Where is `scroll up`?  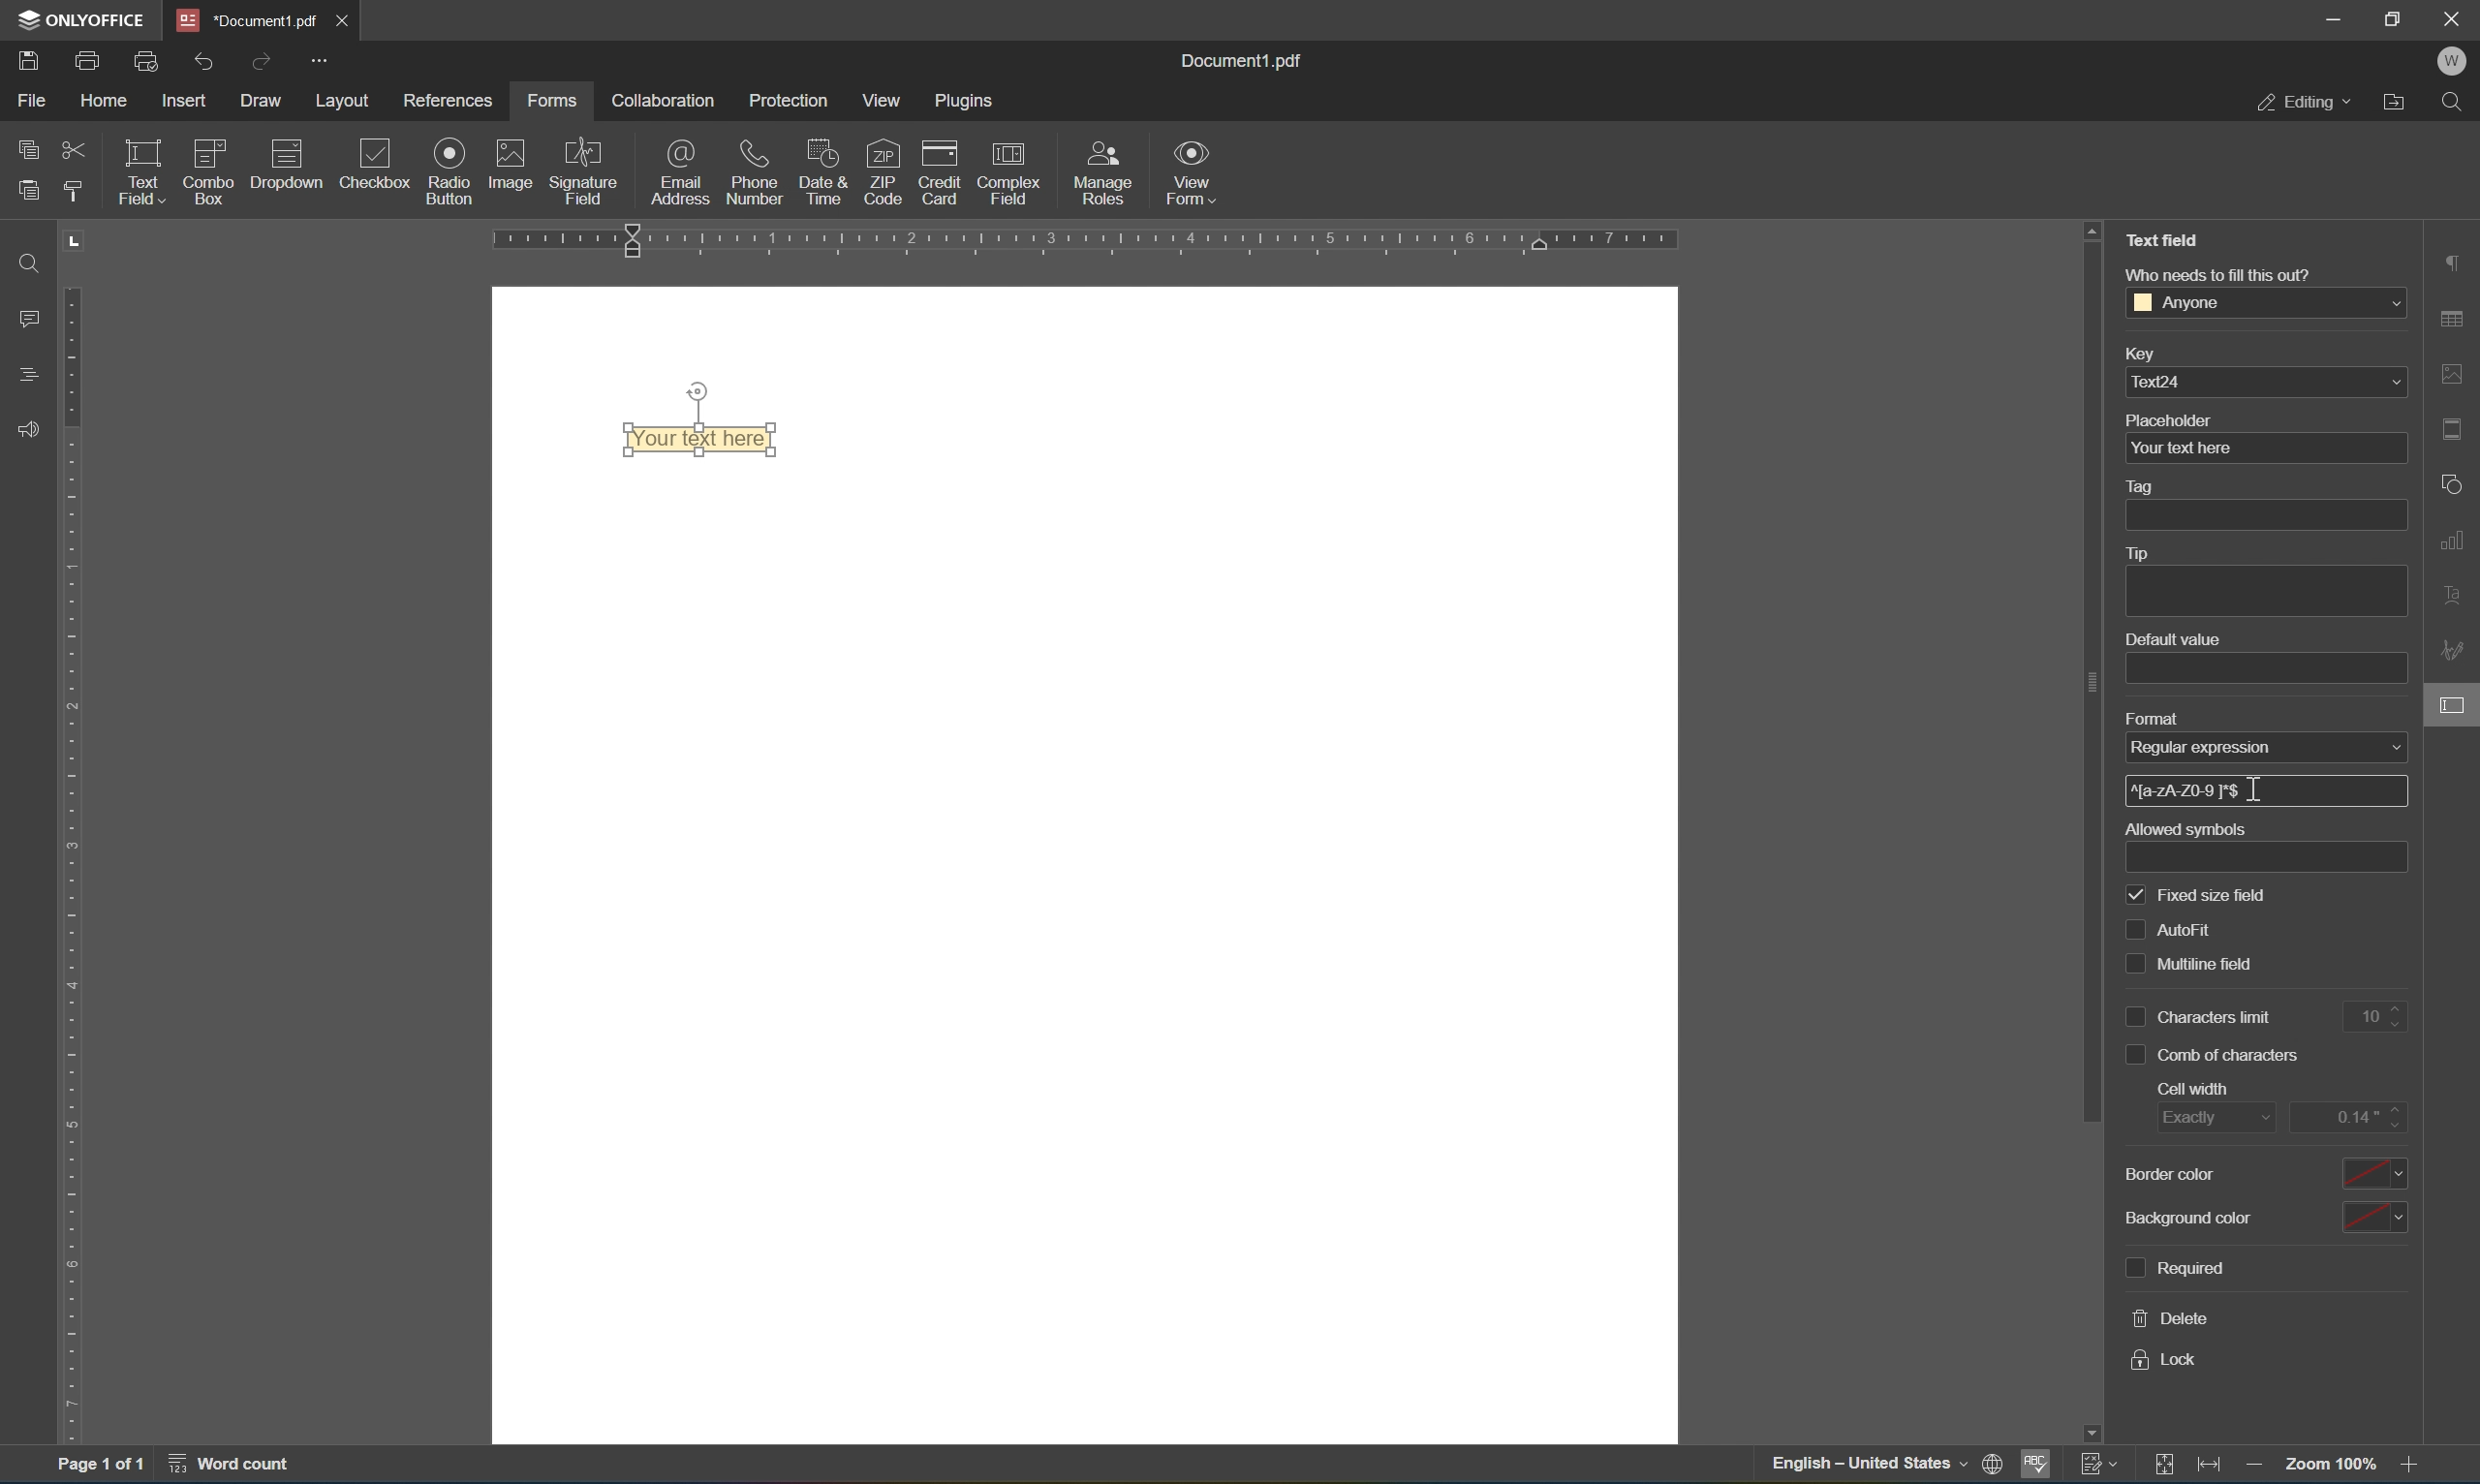
scroll up is located at coordinates (2092, 228).